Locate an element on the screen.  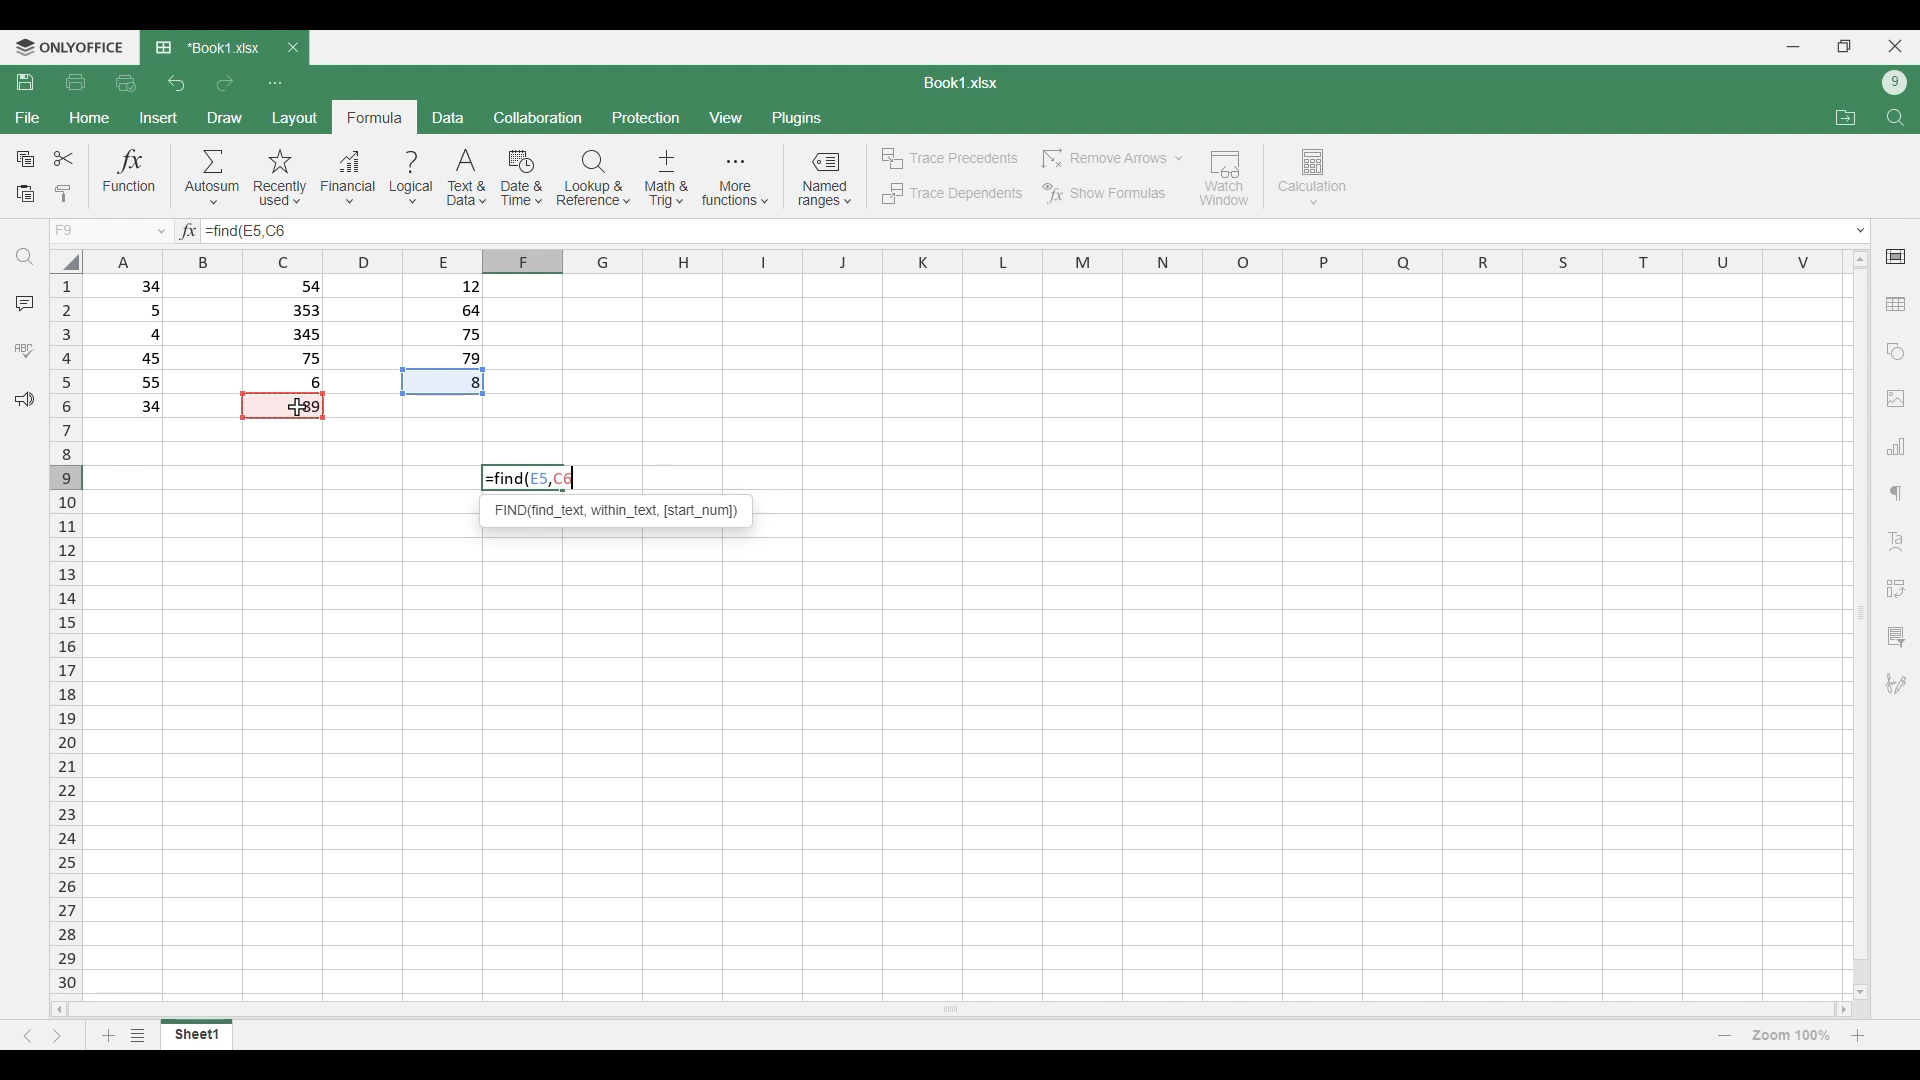
Current account is located at coordinates (1895, 83).